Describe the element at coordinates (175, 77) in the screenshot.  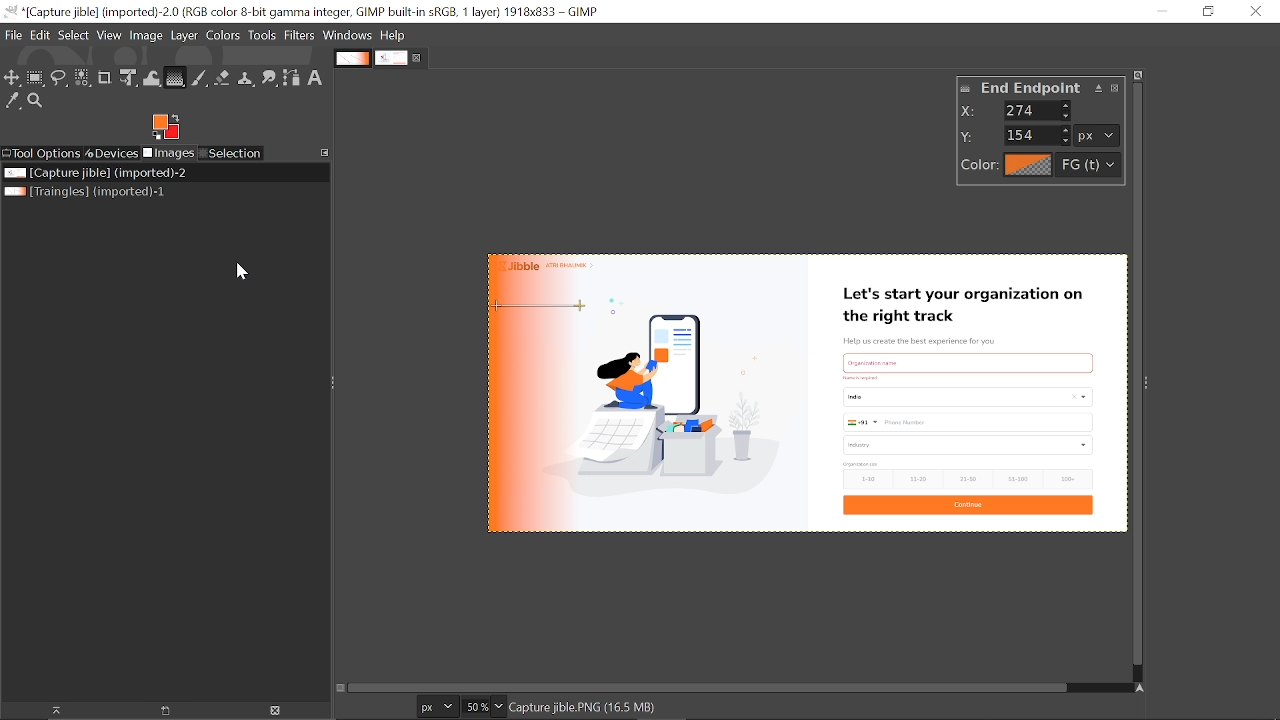
I see `Gradient tool` at that location.